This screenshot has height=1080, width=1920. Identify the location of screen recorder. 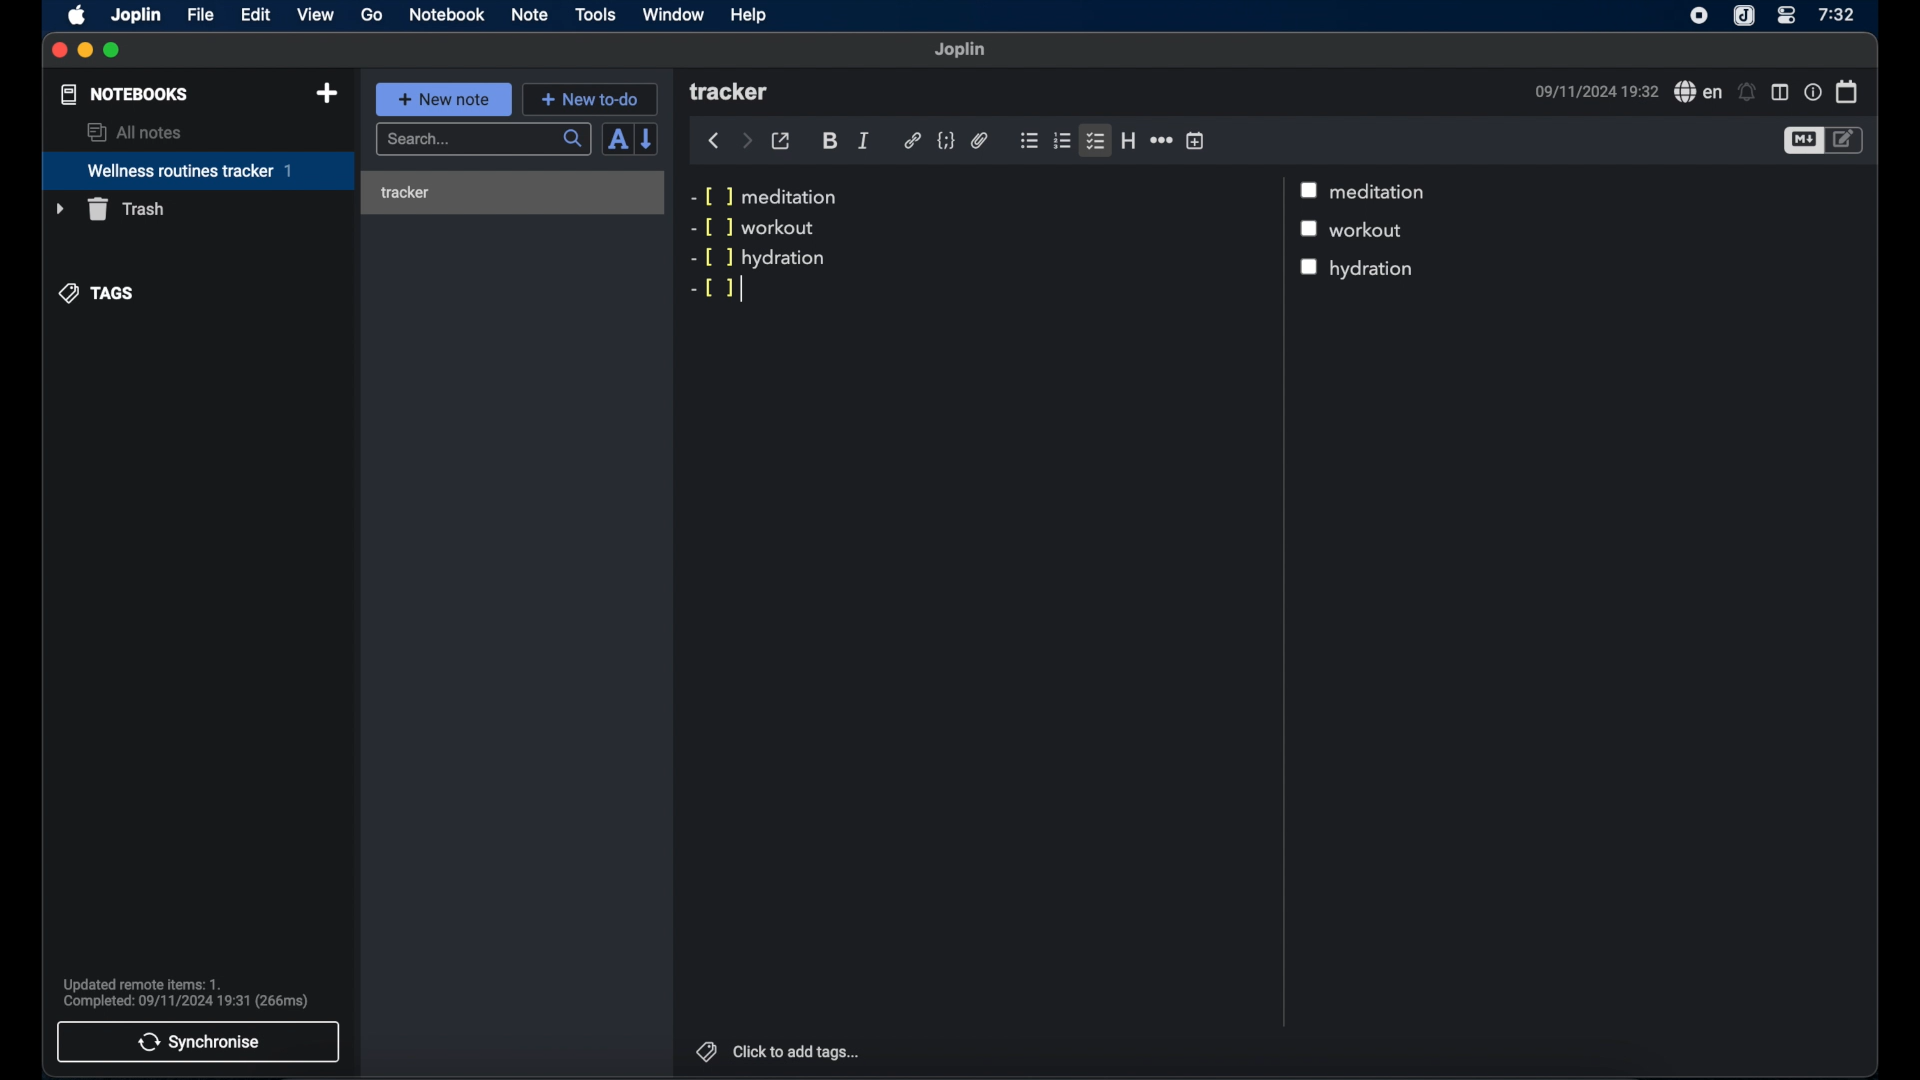
(1699, 15).